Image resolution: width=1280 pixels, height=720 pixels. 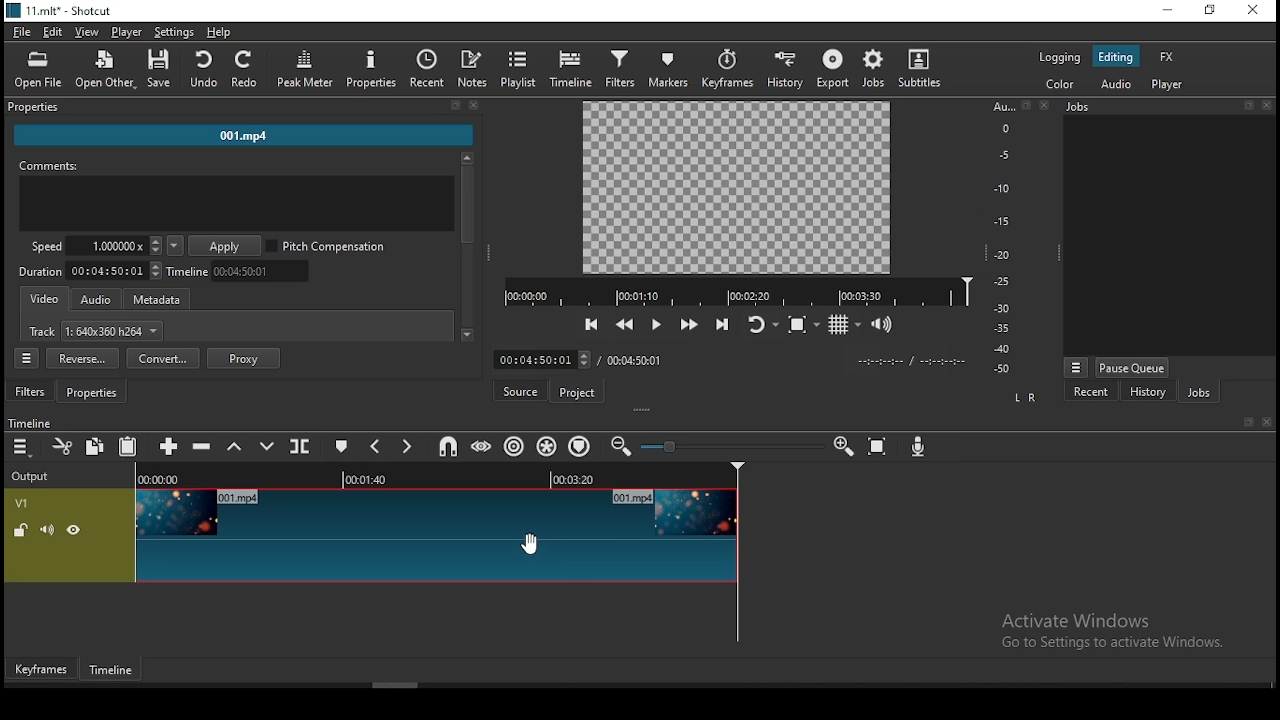 I want to click on properties menu, so click(x=26, y=358).